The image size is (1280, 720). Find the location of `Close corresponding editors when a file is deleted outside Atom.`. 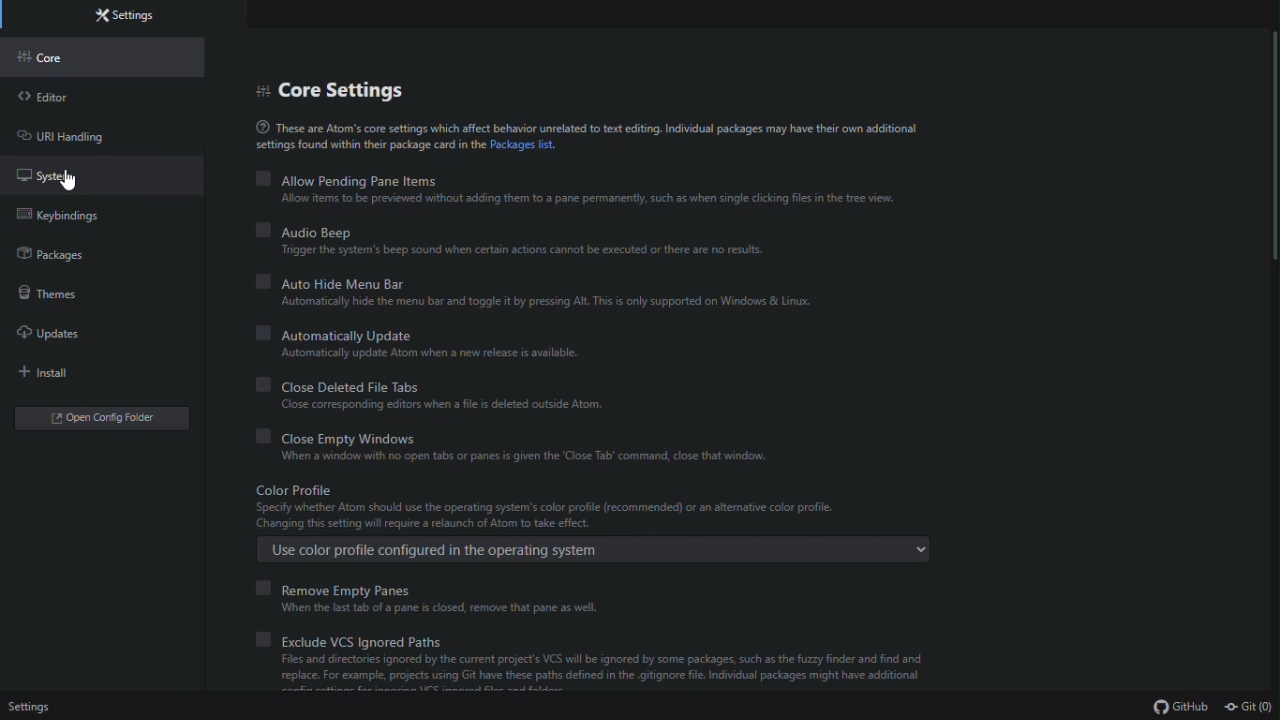

Close corresponding editors when a file is deleted outside Atom. is located at coordinates (425, 405).